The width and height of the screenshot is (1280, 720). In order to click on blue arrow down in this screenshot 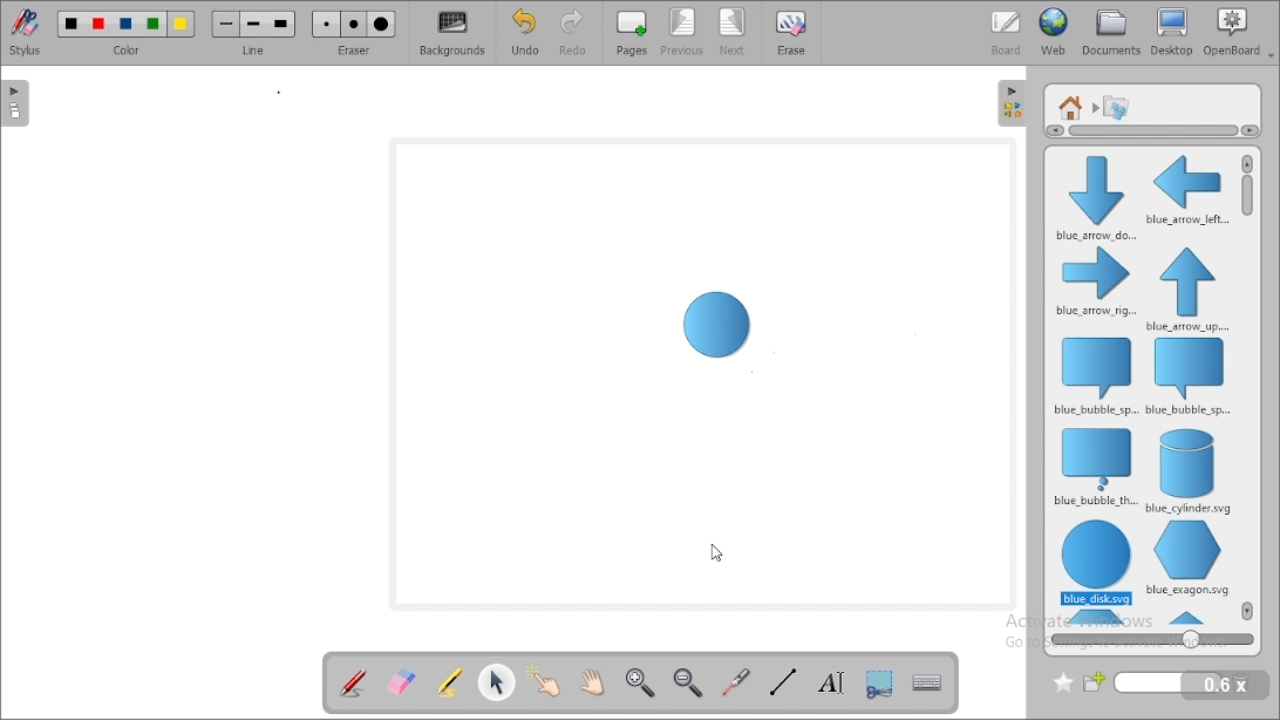, I will do `click(1093, 196)`.